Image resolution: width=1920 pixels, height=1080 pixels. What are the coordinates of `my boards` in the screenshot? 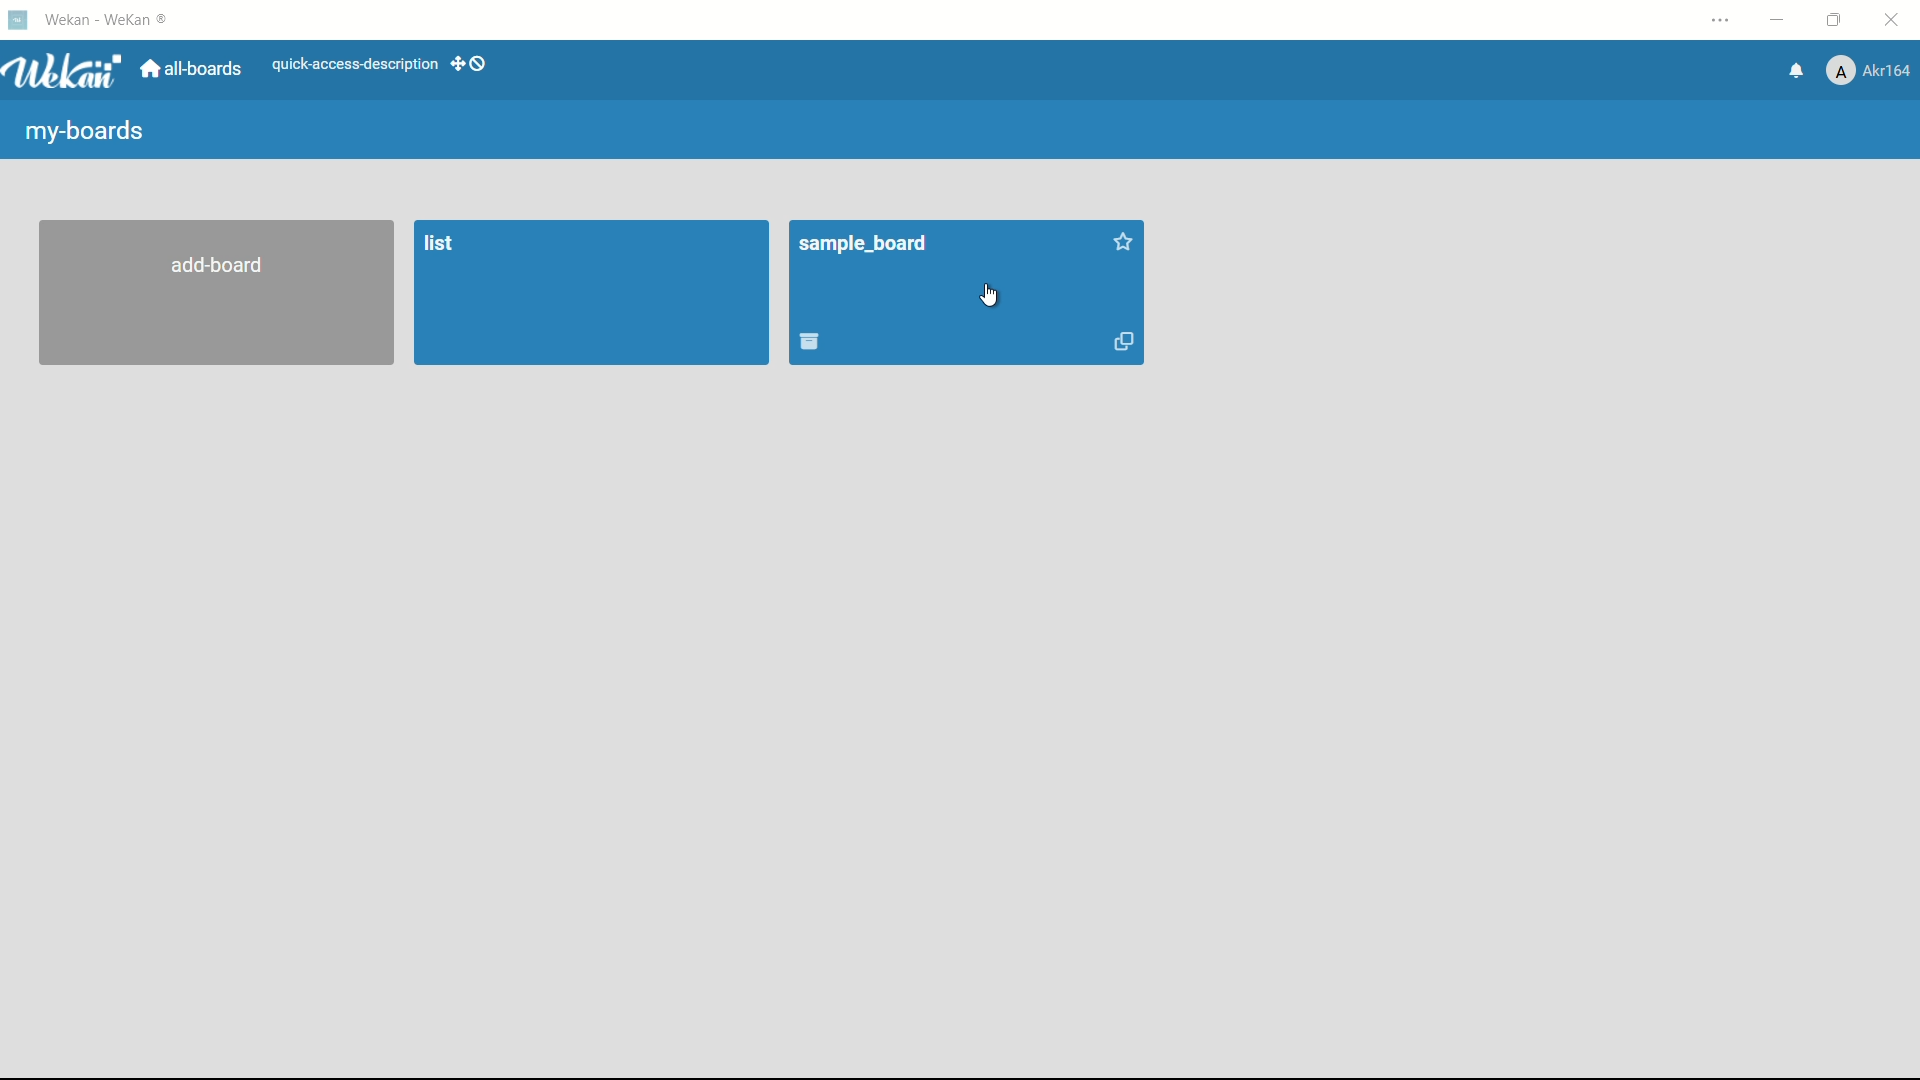 It's located at (83, 133).